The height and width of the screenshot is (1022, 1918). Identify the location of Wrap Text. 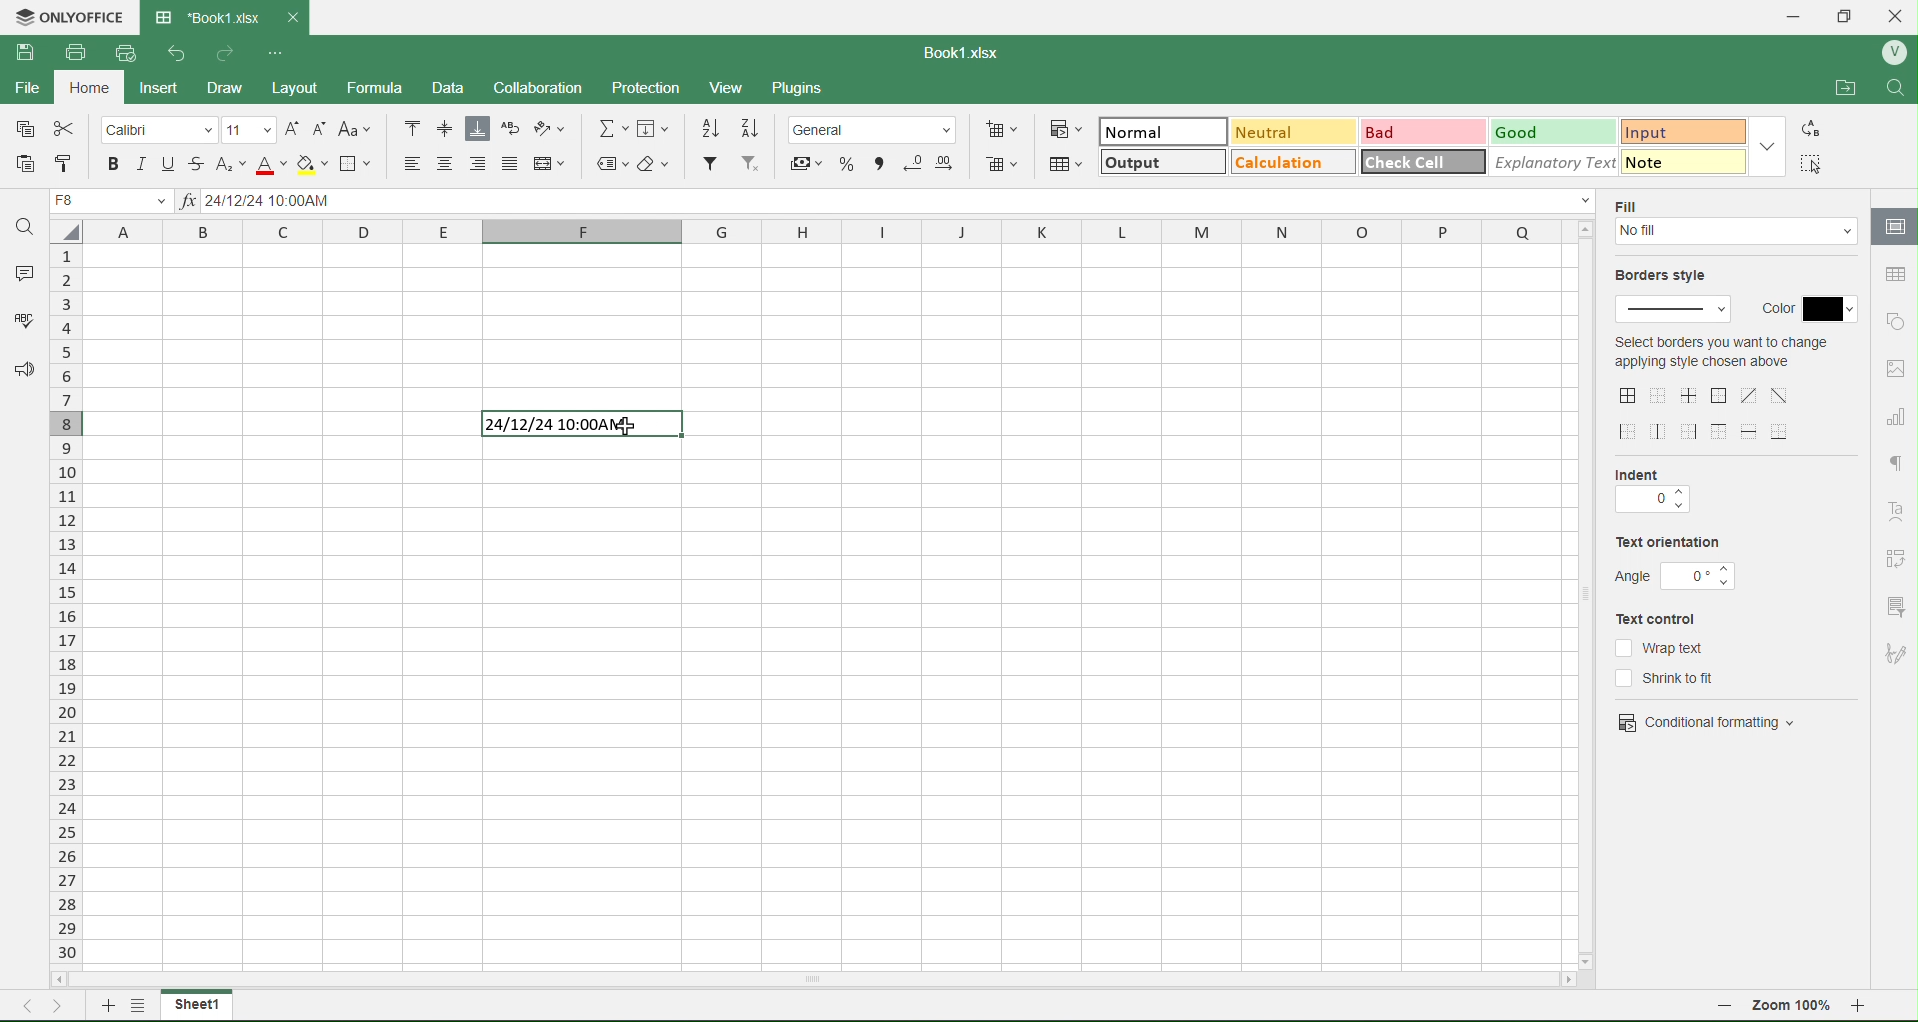
(510, 130).